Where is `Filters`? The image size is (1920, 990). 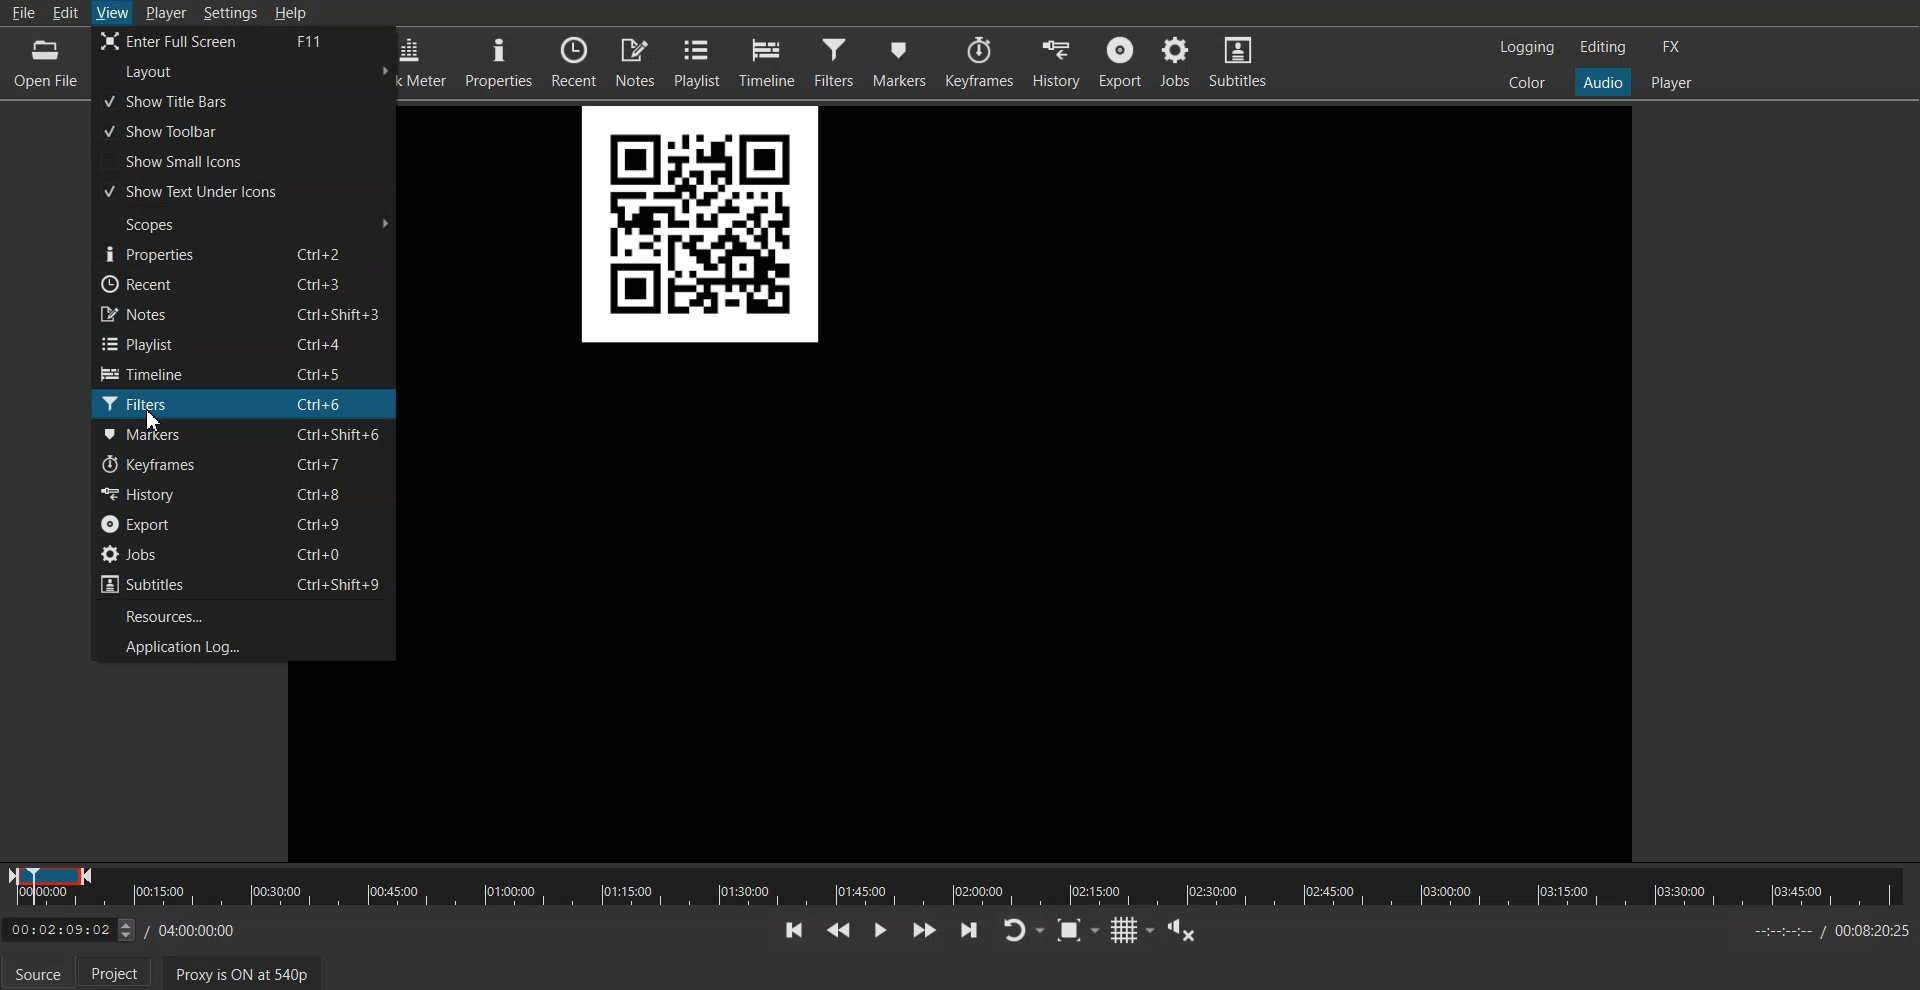
Filters is located at coordinates (834, 61).